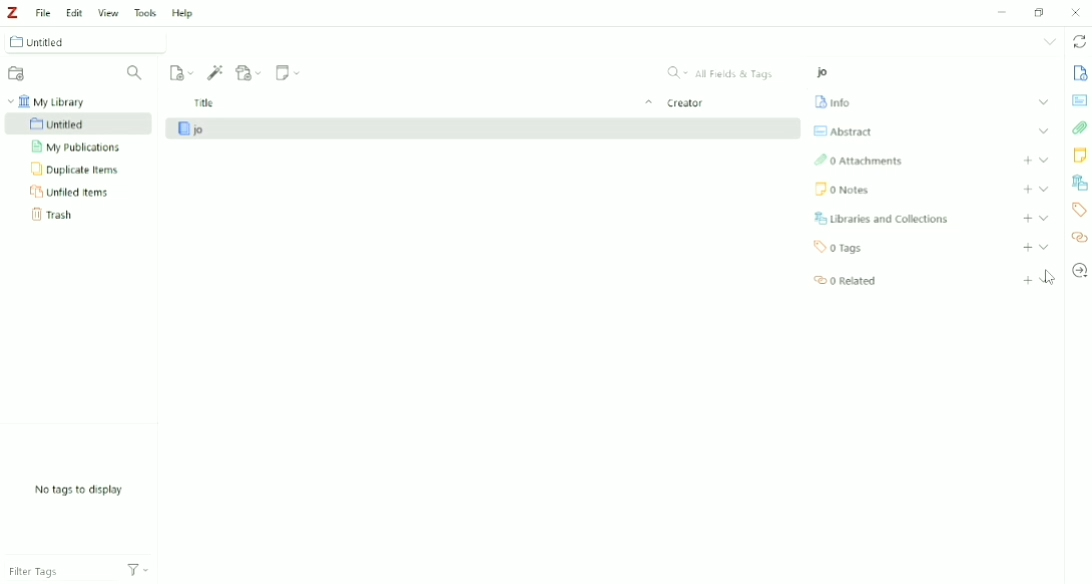  Describe the element at coordinates (1044, 131) in the screenshot. I see `Expand section` at that location.